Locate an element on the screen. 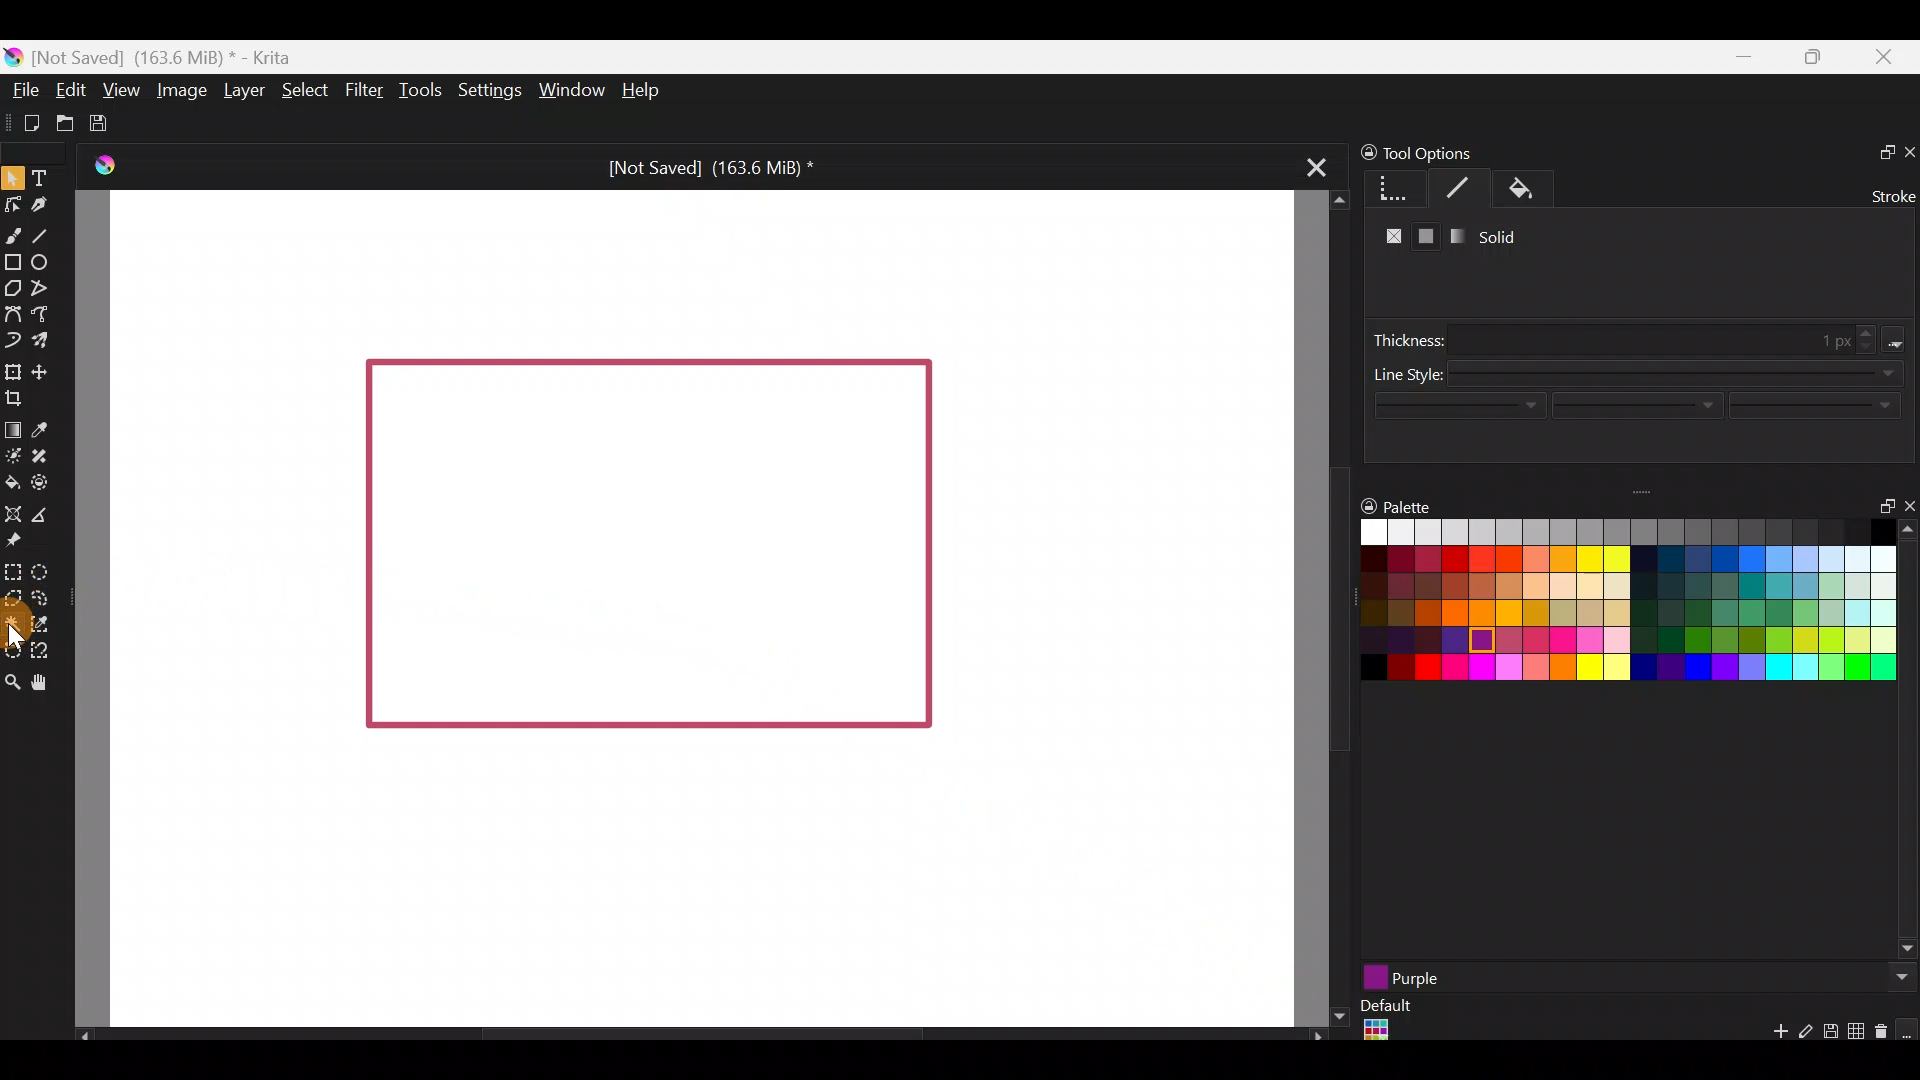 This screenshot has width=1920, height=1080. Image is located at coordinates (182, 92).